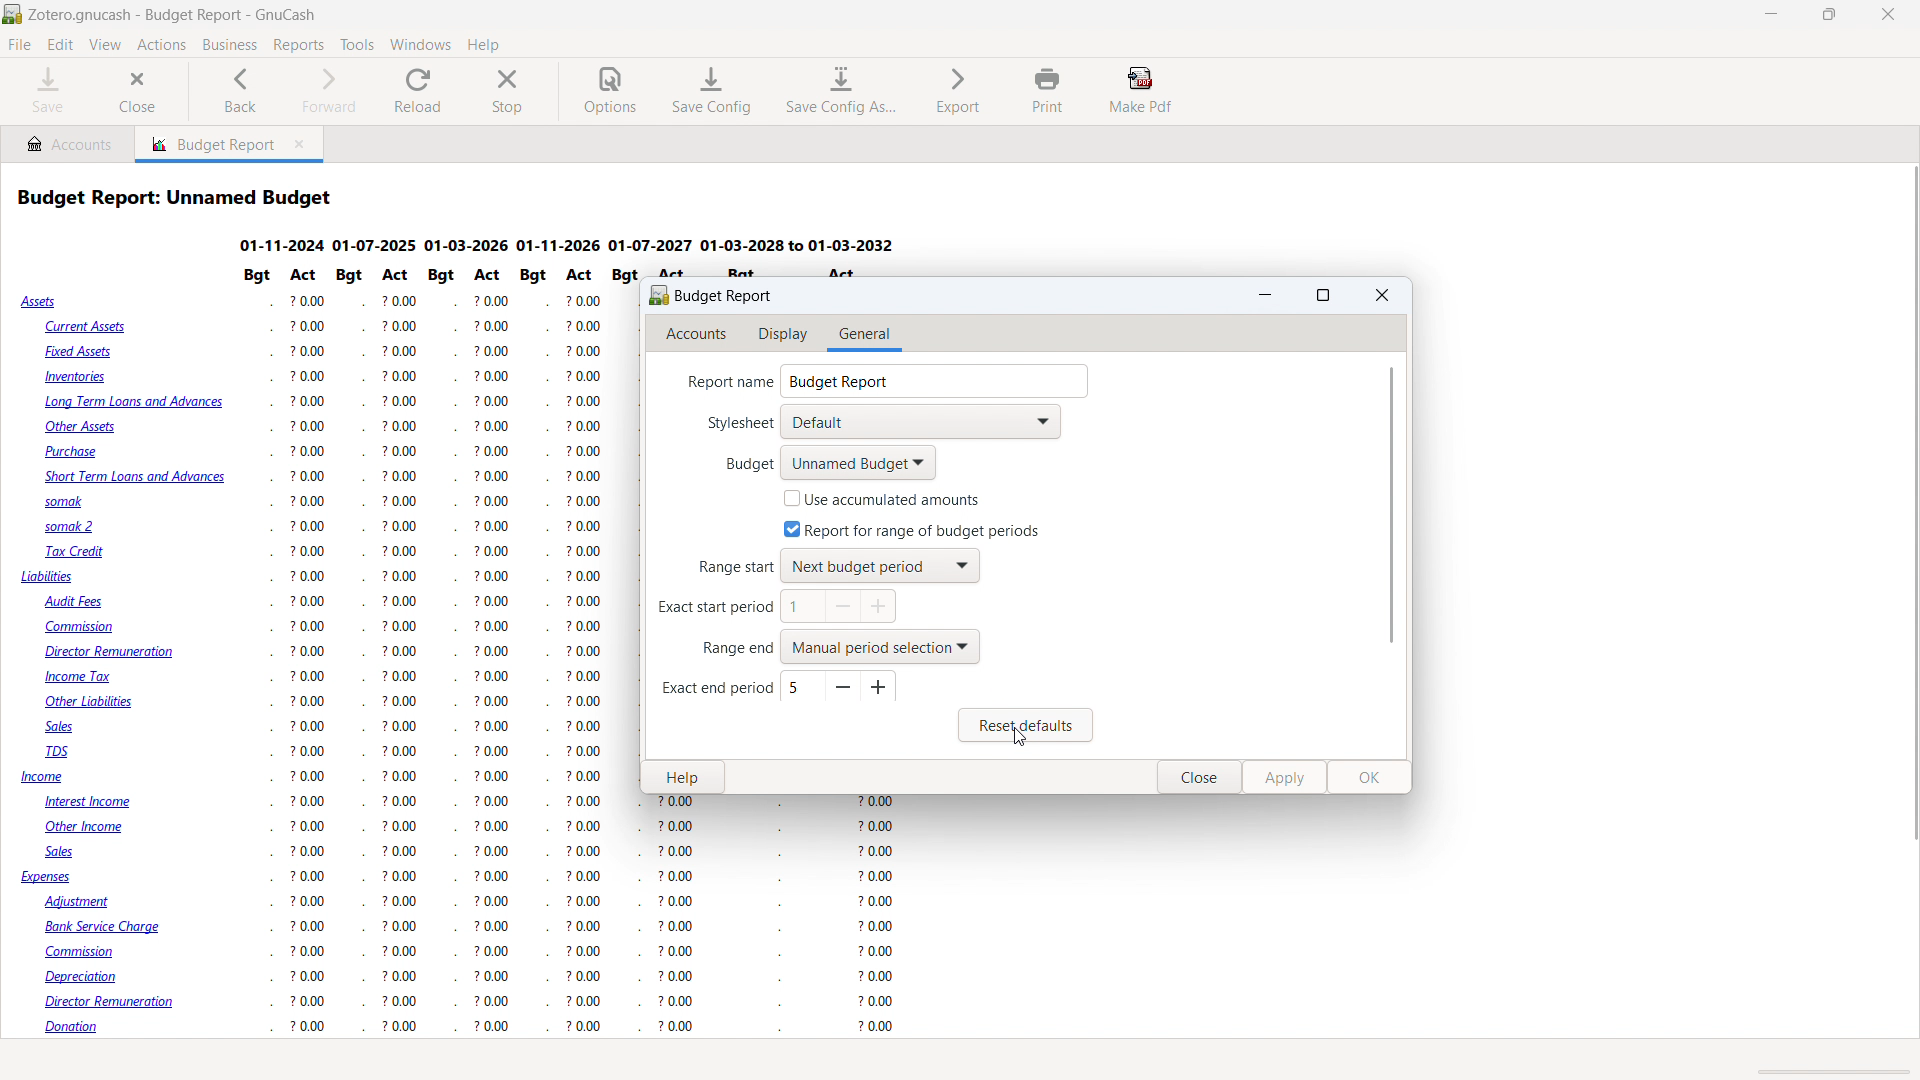 The height and width of the screenshot is (1080, 1920). Describe the element at coordinates (134, 405) in the screenshot. I see `Long Term Loans and Advances` at that location.